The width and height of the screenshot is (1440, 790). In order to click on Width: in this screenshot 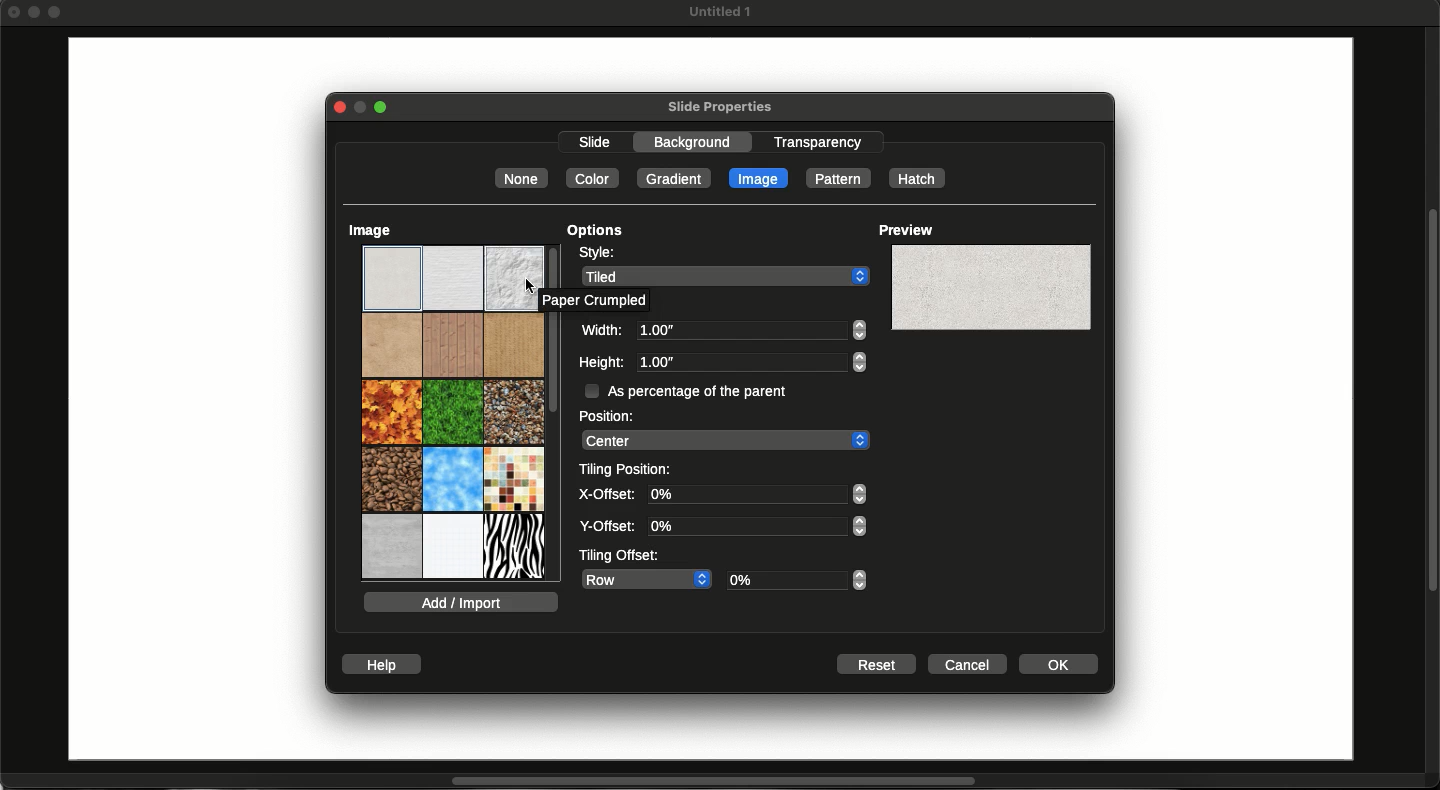, I will do `click(603, 330)`.